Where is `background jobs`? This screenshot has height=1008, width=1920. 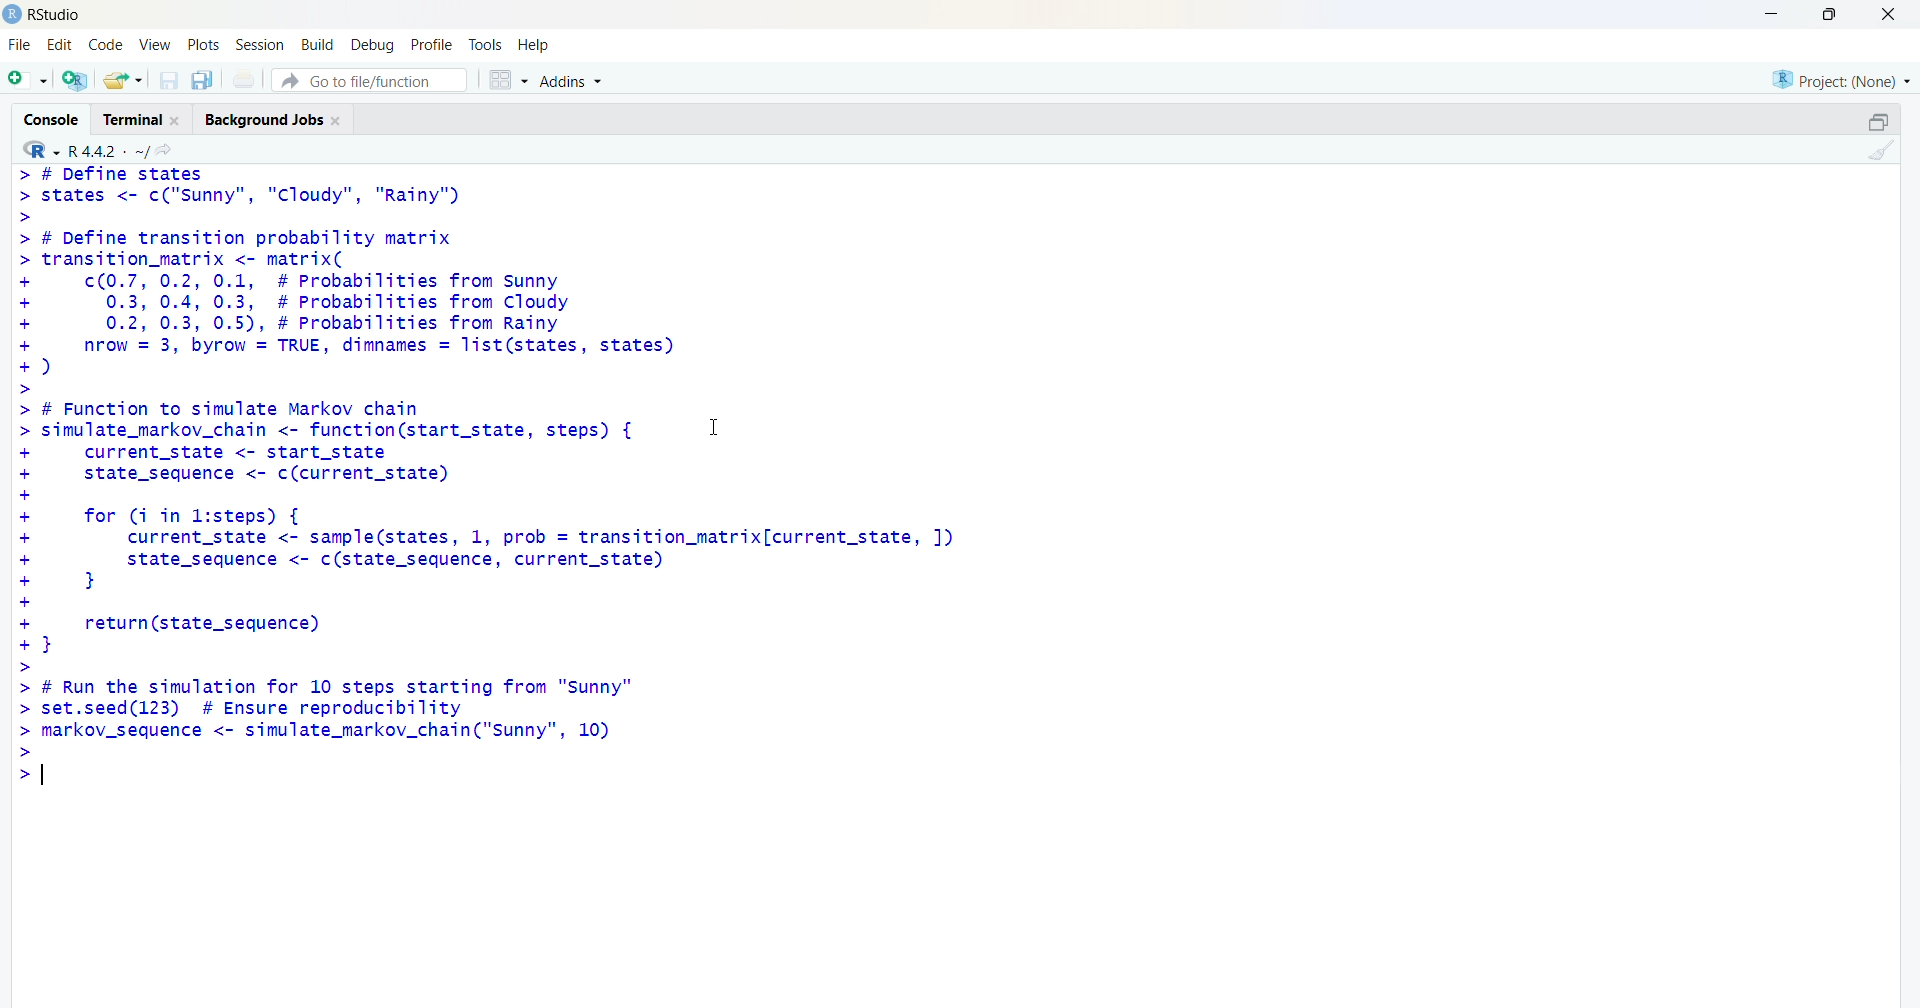 background jobs is located at coordinates (279, 120).